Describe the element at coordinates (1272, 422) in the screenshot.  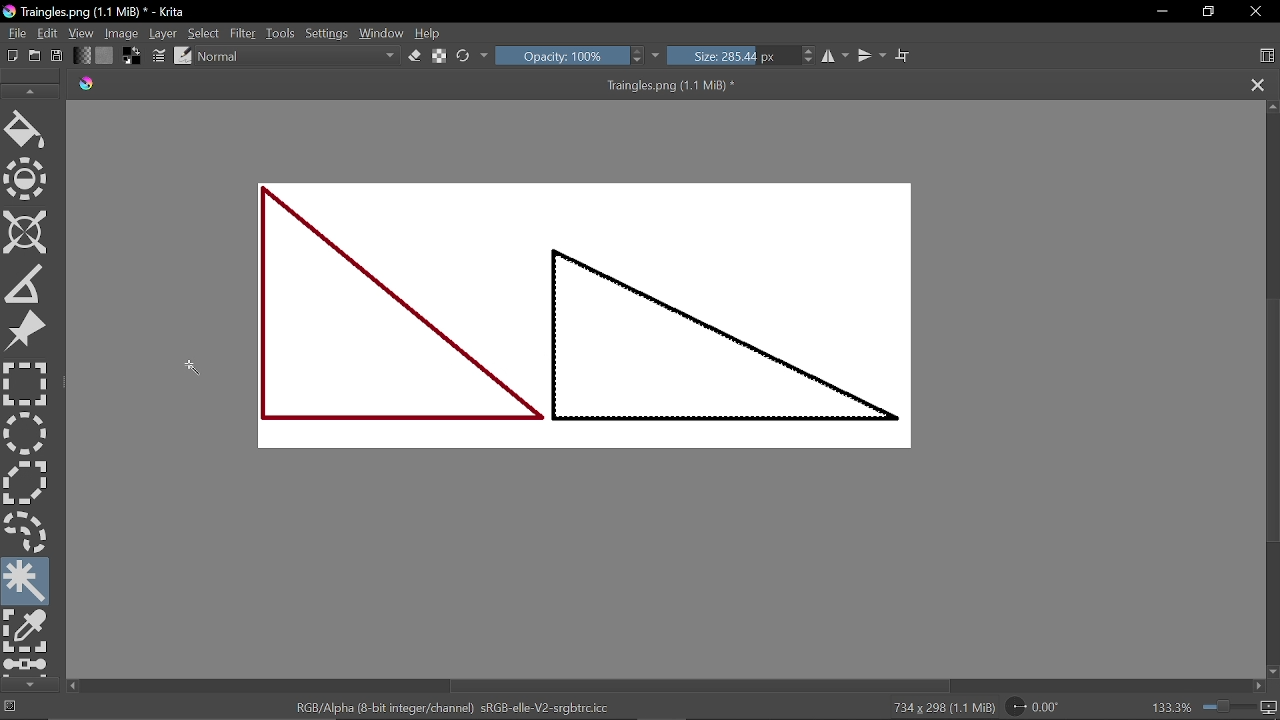
I see `Vertical scrollbar` at that location.